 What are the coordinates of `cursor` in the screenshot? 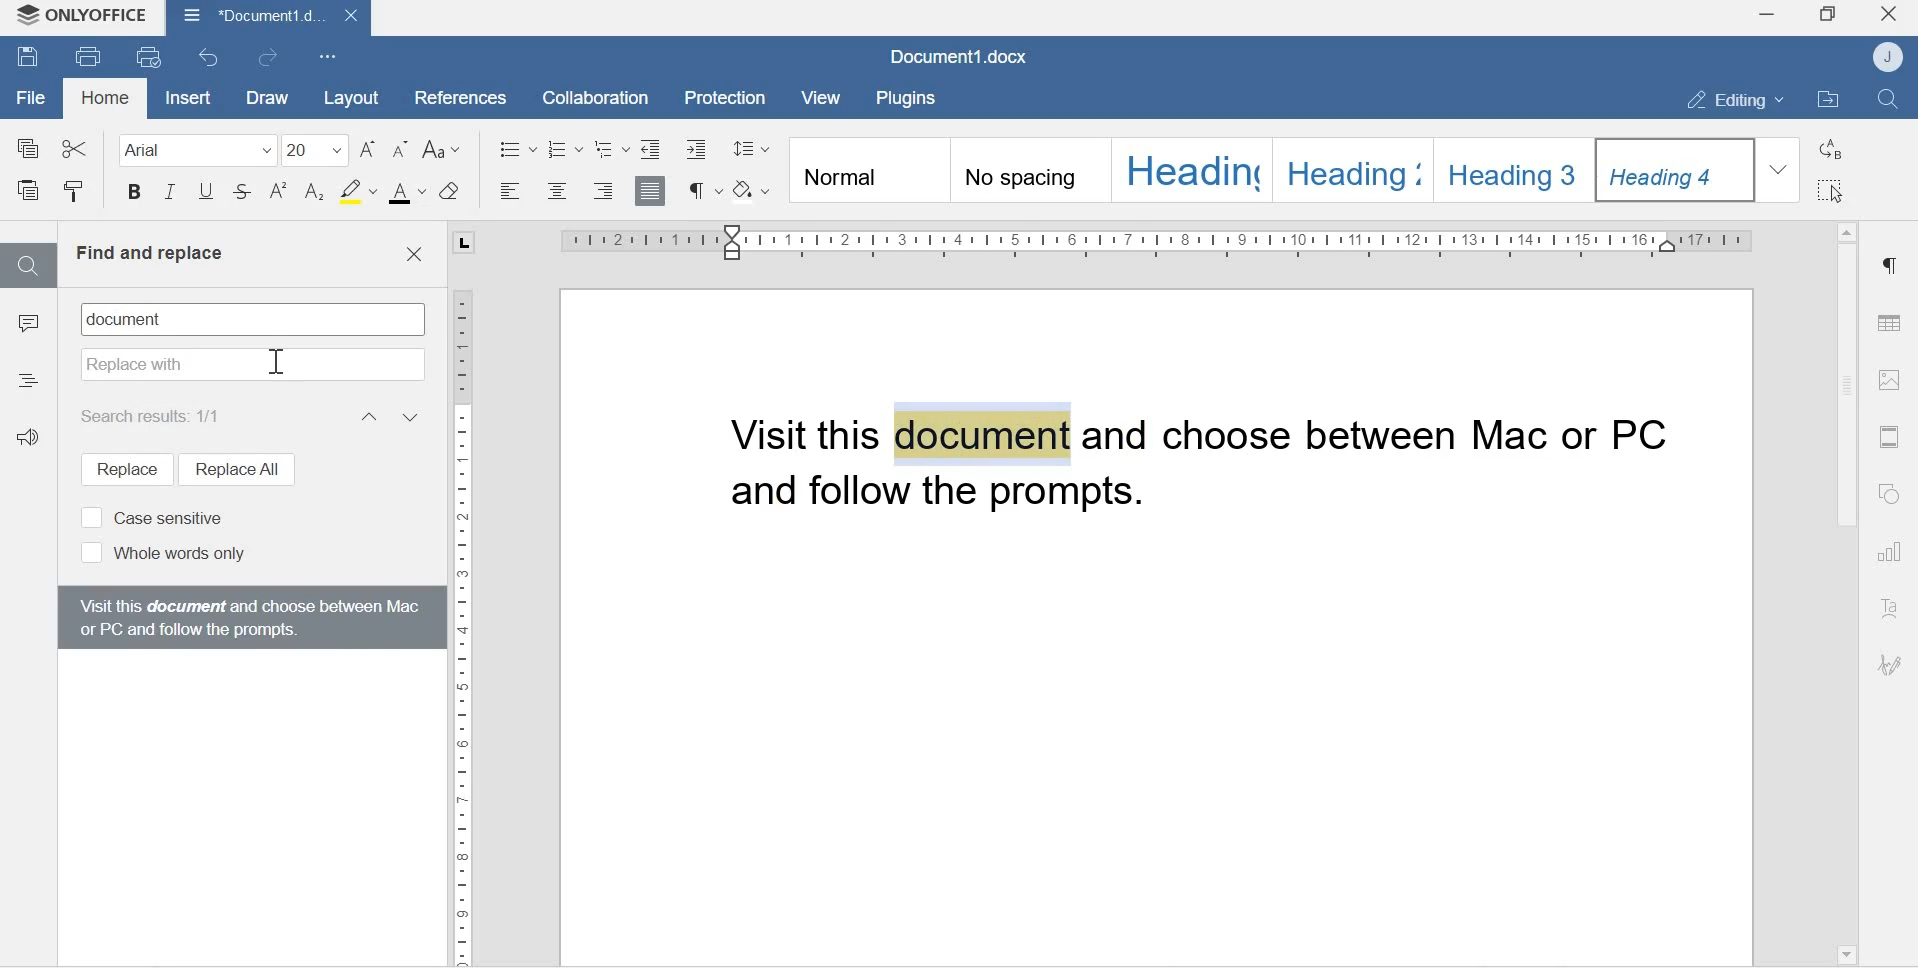 It's located at (276, 363).